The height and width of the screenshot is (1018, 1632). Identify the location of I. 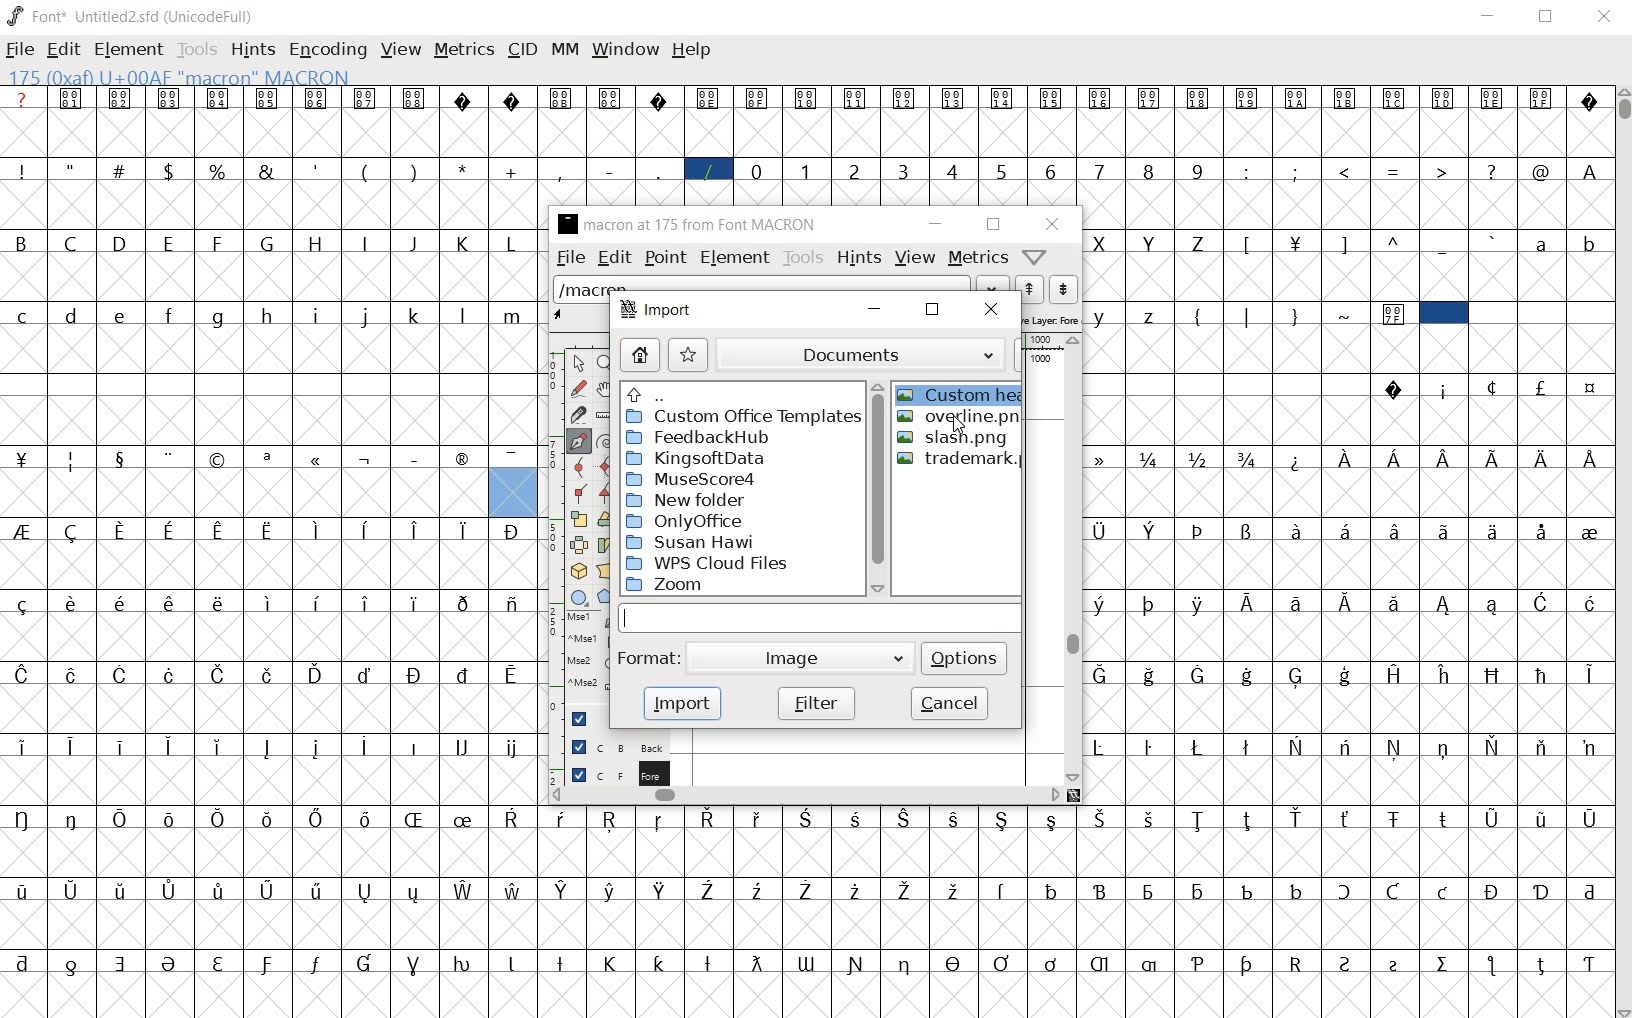
(367, 242).